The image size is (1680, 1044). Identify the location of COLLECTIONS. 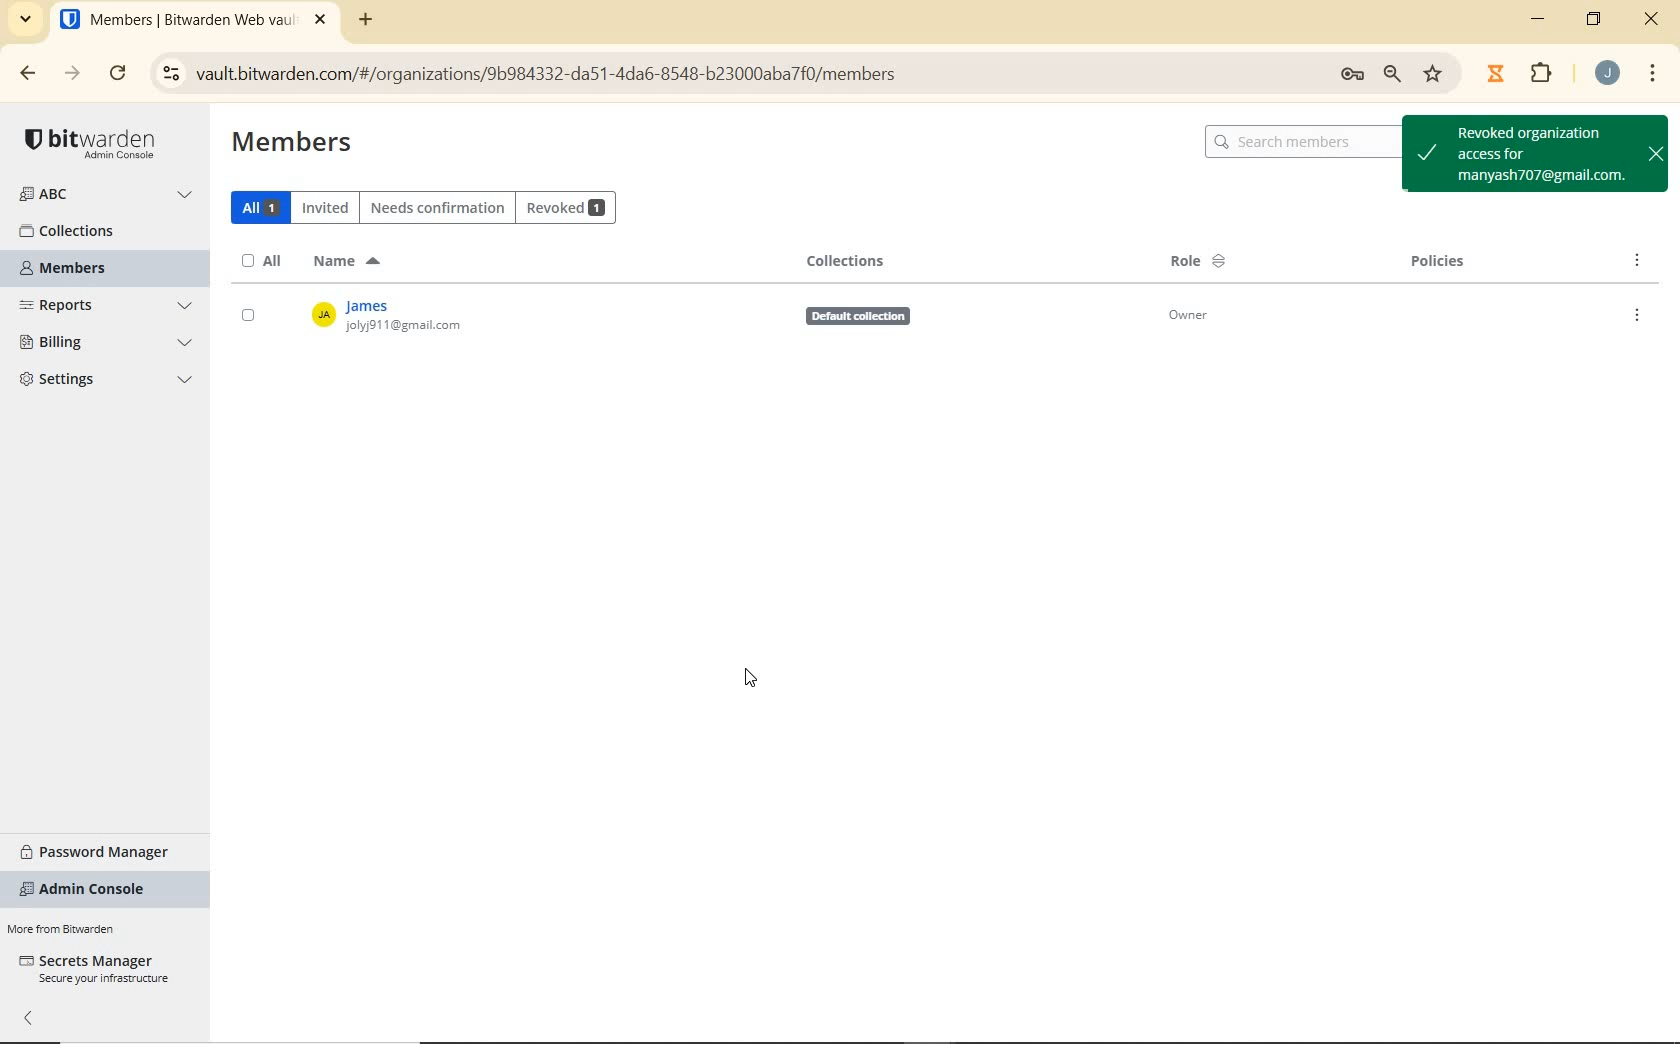
(838, 260).